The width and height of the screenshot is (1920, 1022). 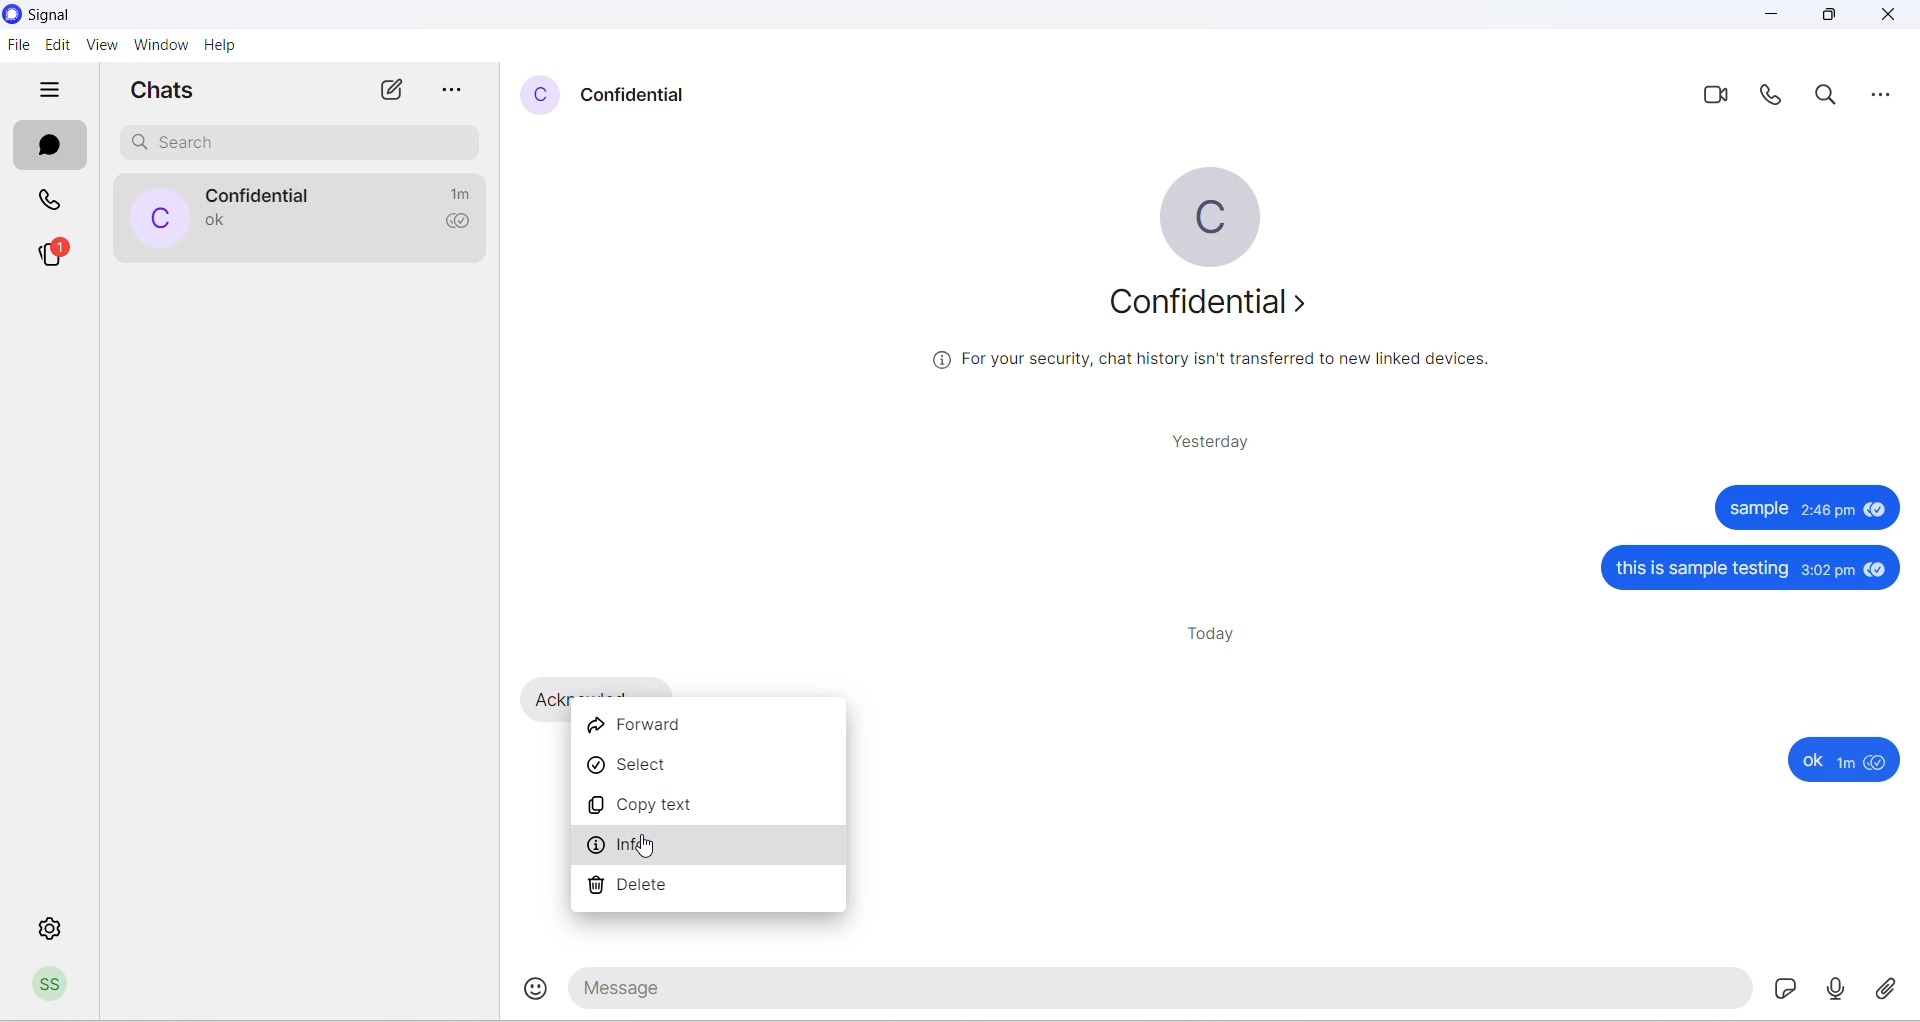 What do you see at coordinates (1769, 16) in the screenshot?
I see `minimize` at bounding box center [1769, 16].